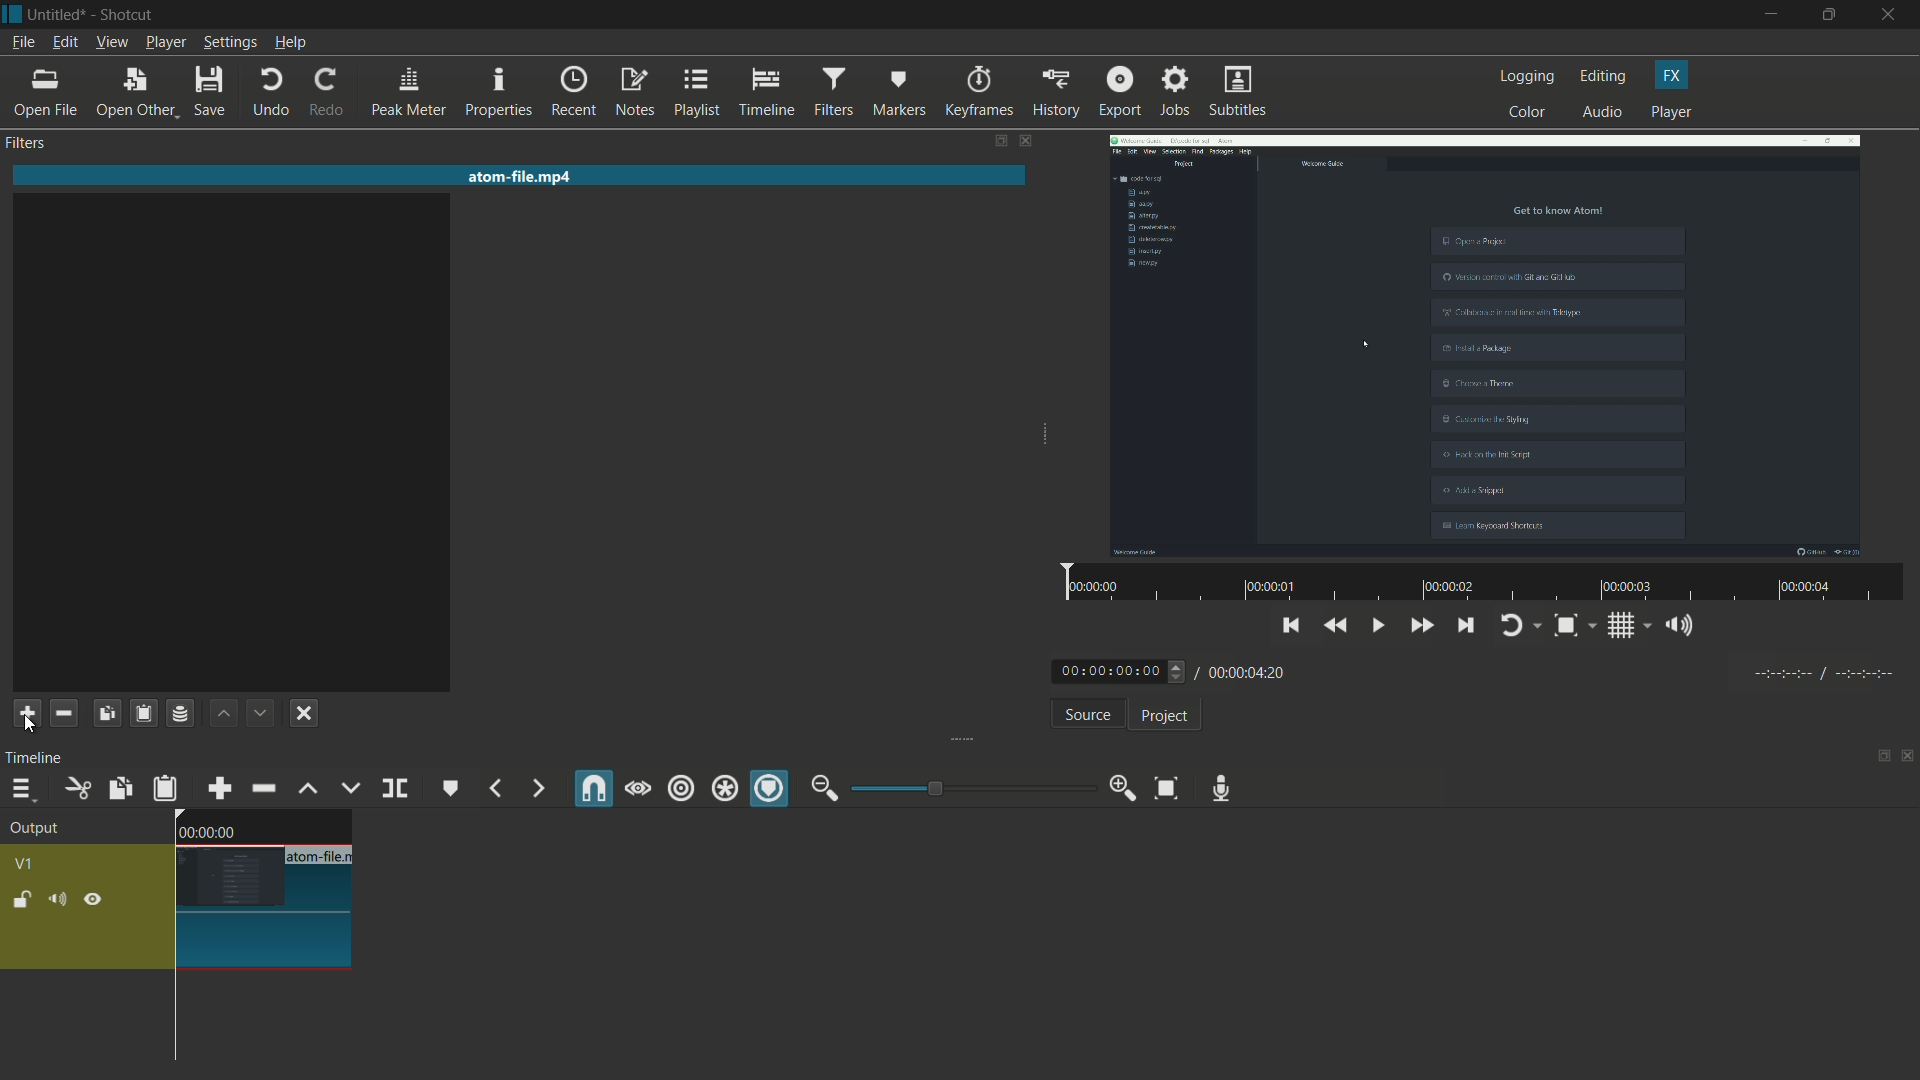  I want to click on deselect the filter, so click(304, 713).